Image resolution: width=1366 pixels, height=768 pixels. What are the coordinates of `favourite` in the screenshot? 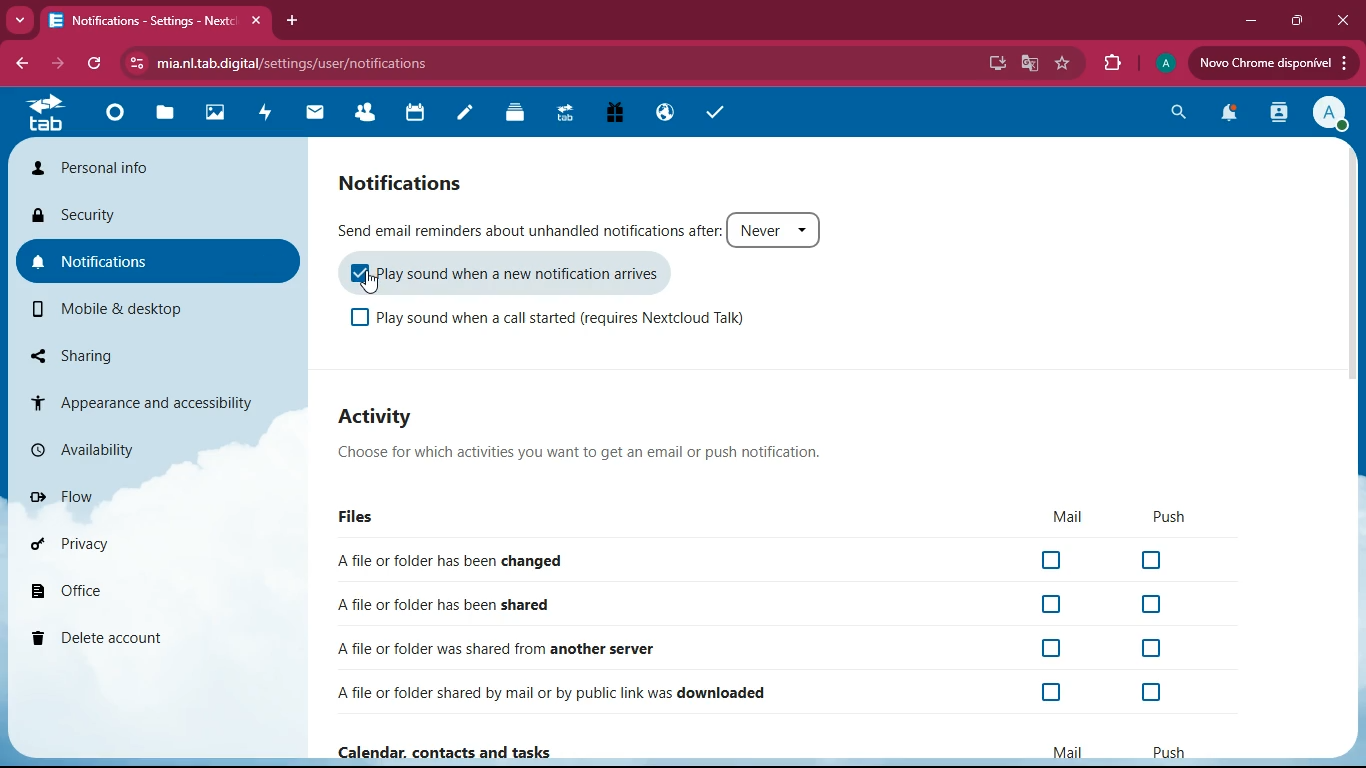 It's located at (1063, 64).